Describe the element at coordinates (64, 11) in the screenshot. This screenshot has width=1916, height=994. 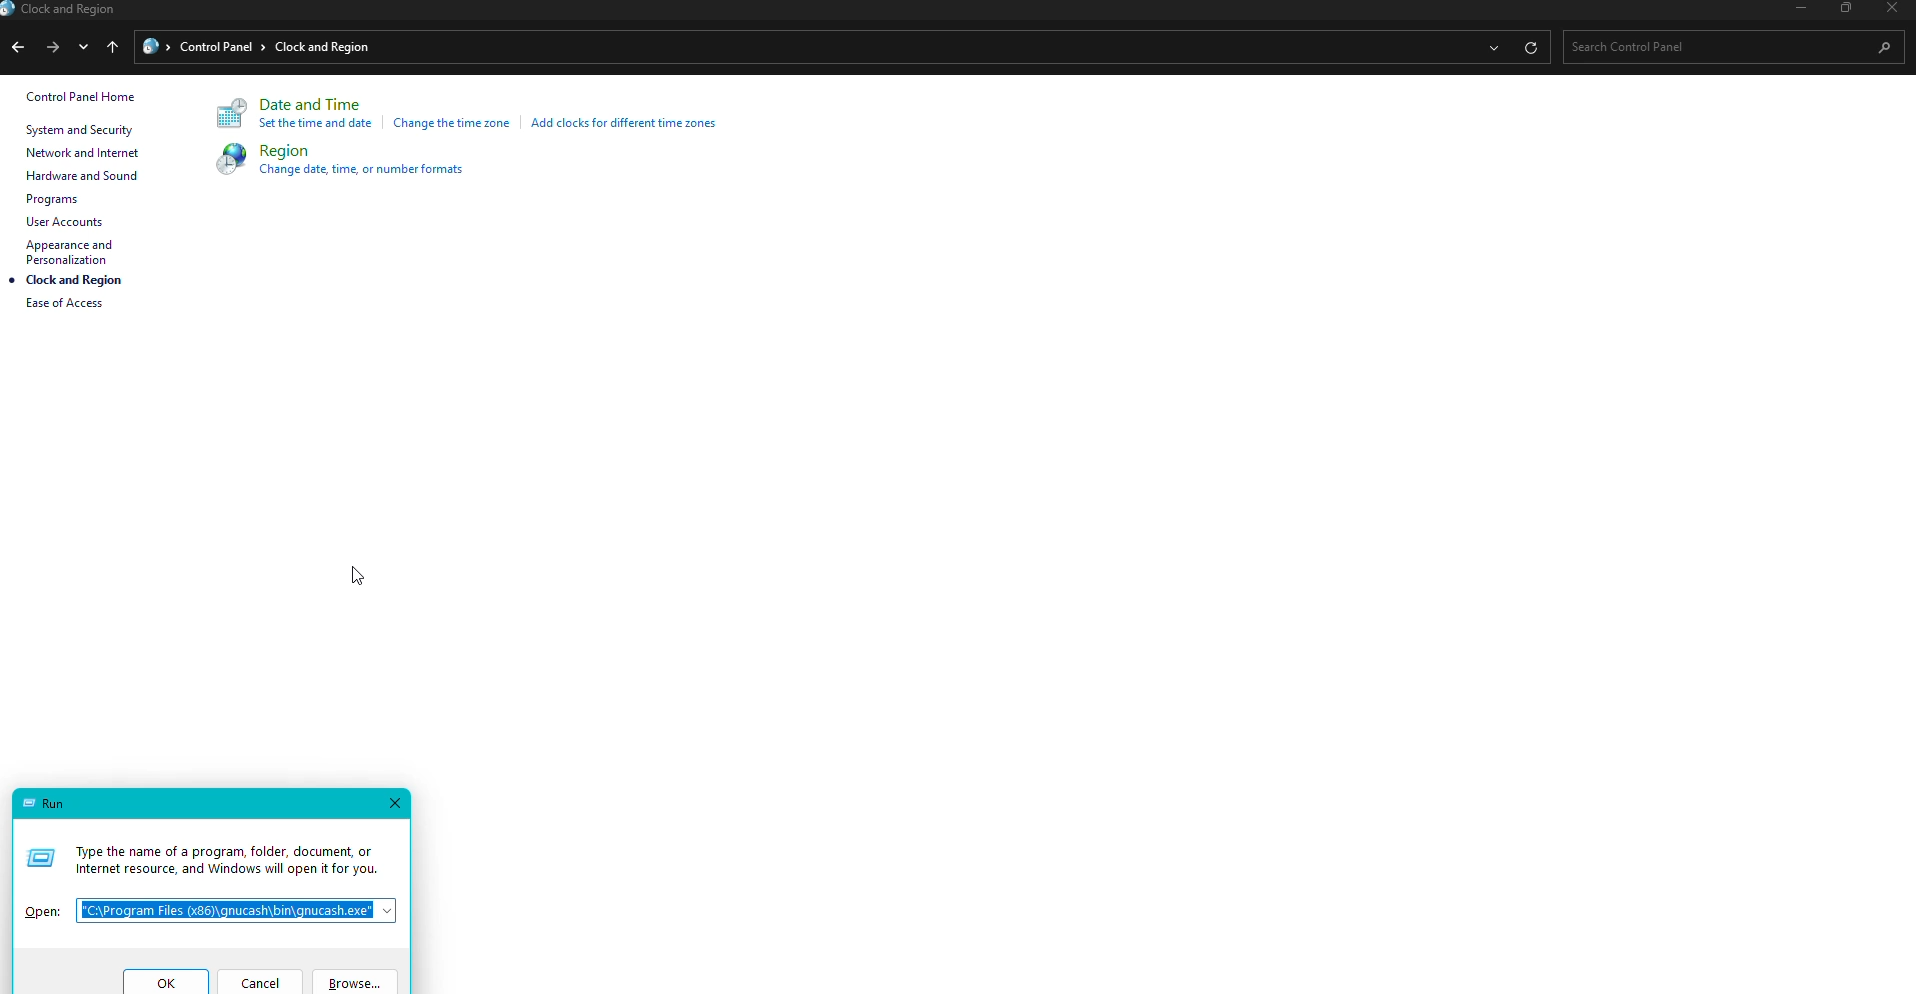
I see `Clock and region` at that location.